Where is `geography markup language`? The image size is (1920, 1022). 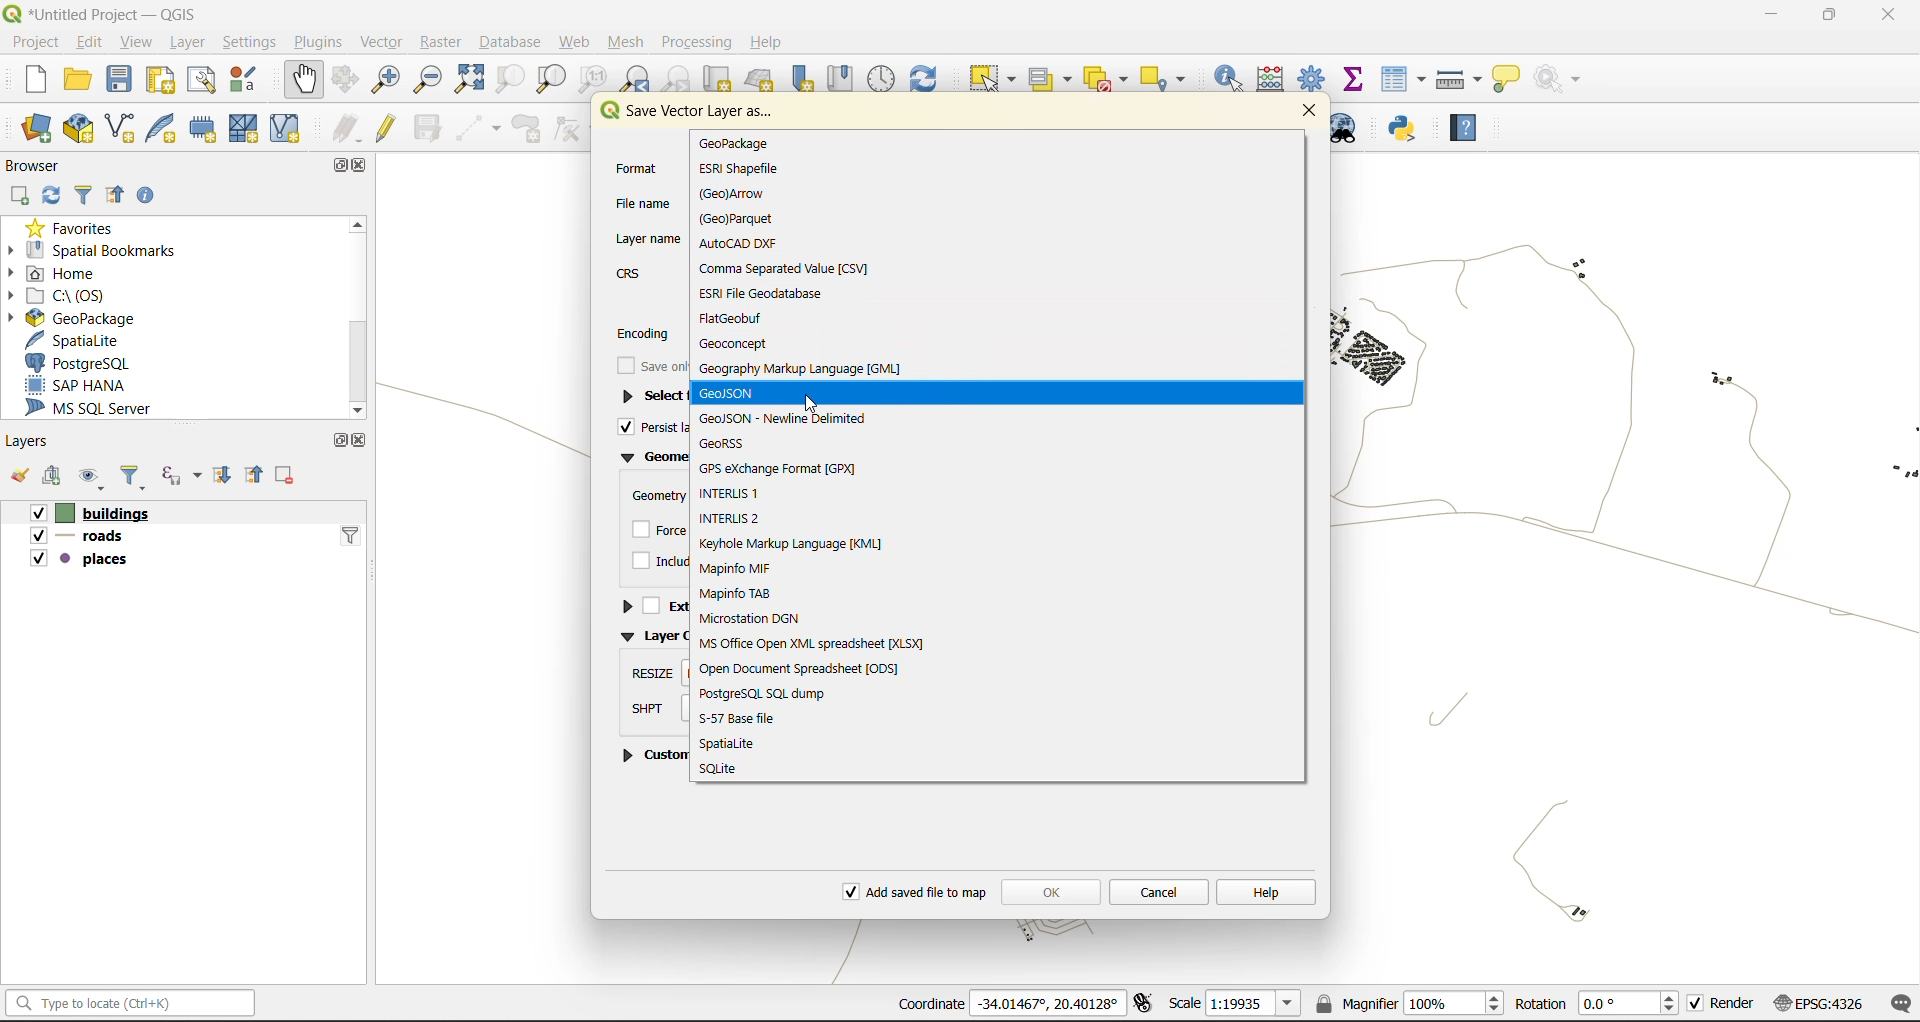 geography markup language is located at coordinates (801, 372).